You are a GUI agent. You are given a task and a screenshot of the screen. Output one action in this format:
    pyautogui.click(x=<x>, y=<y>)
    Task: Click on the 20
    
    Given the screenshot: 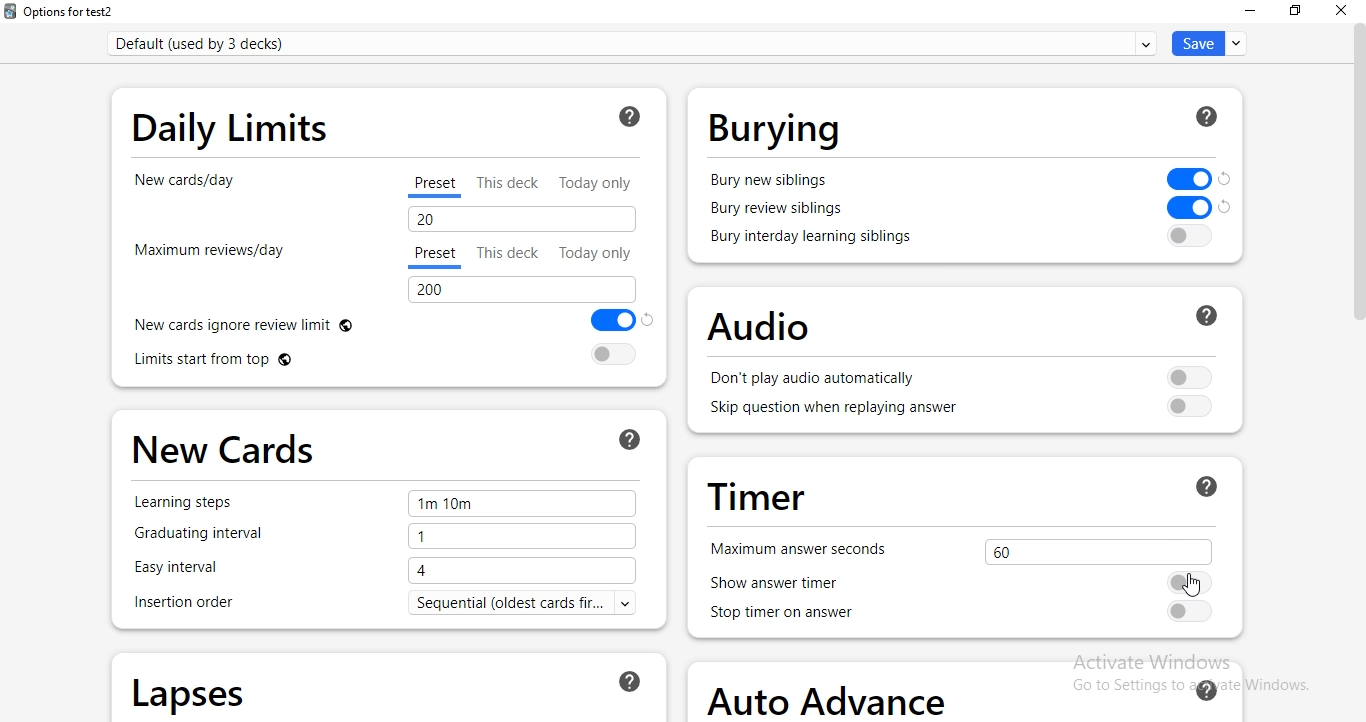 What is the action you would take?
    pyautogui.click(x=519, y=218)
    